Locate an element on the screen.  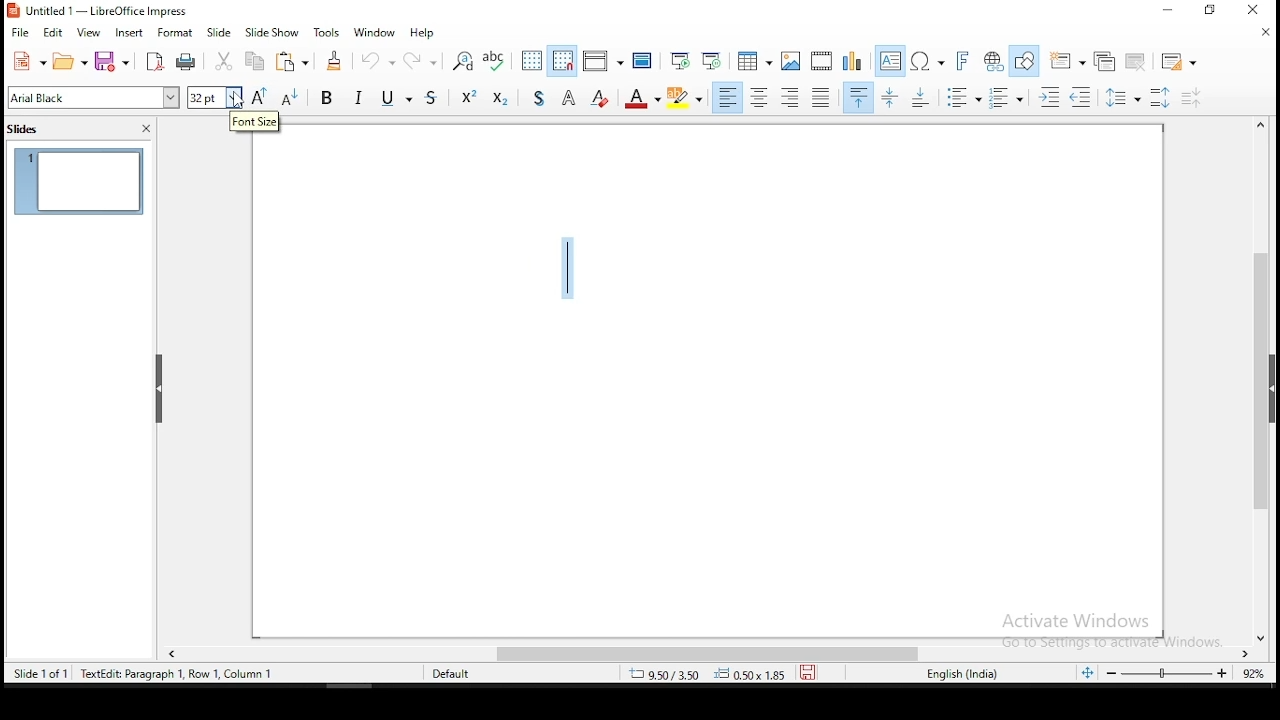
Left Align is located at coordinates (727, 97).